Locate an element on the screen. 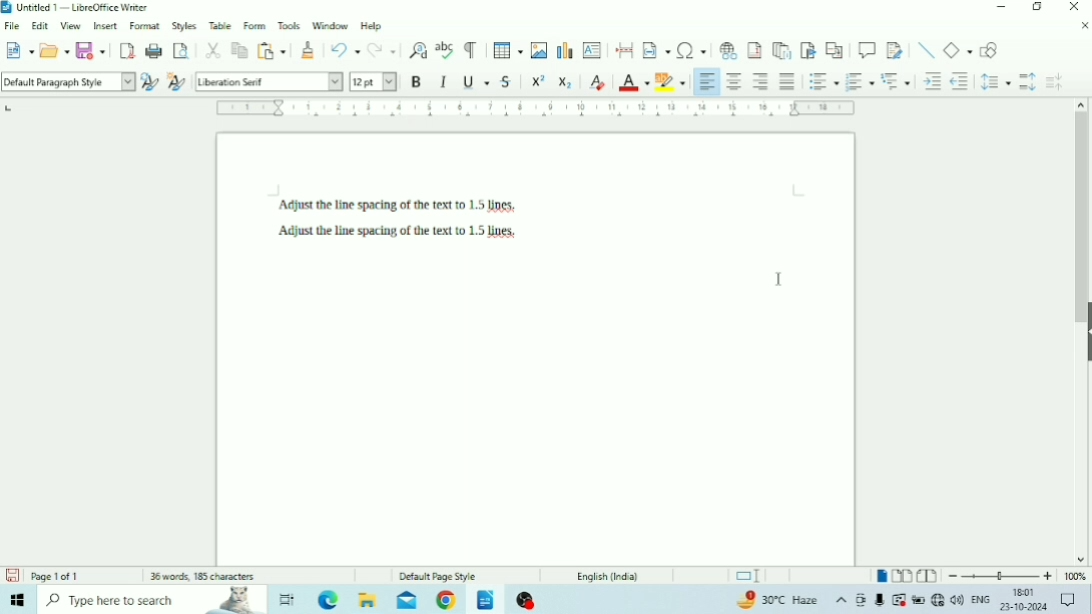 The image size is (1092, 614). Check Spelling is located at coordinates (445, 50).